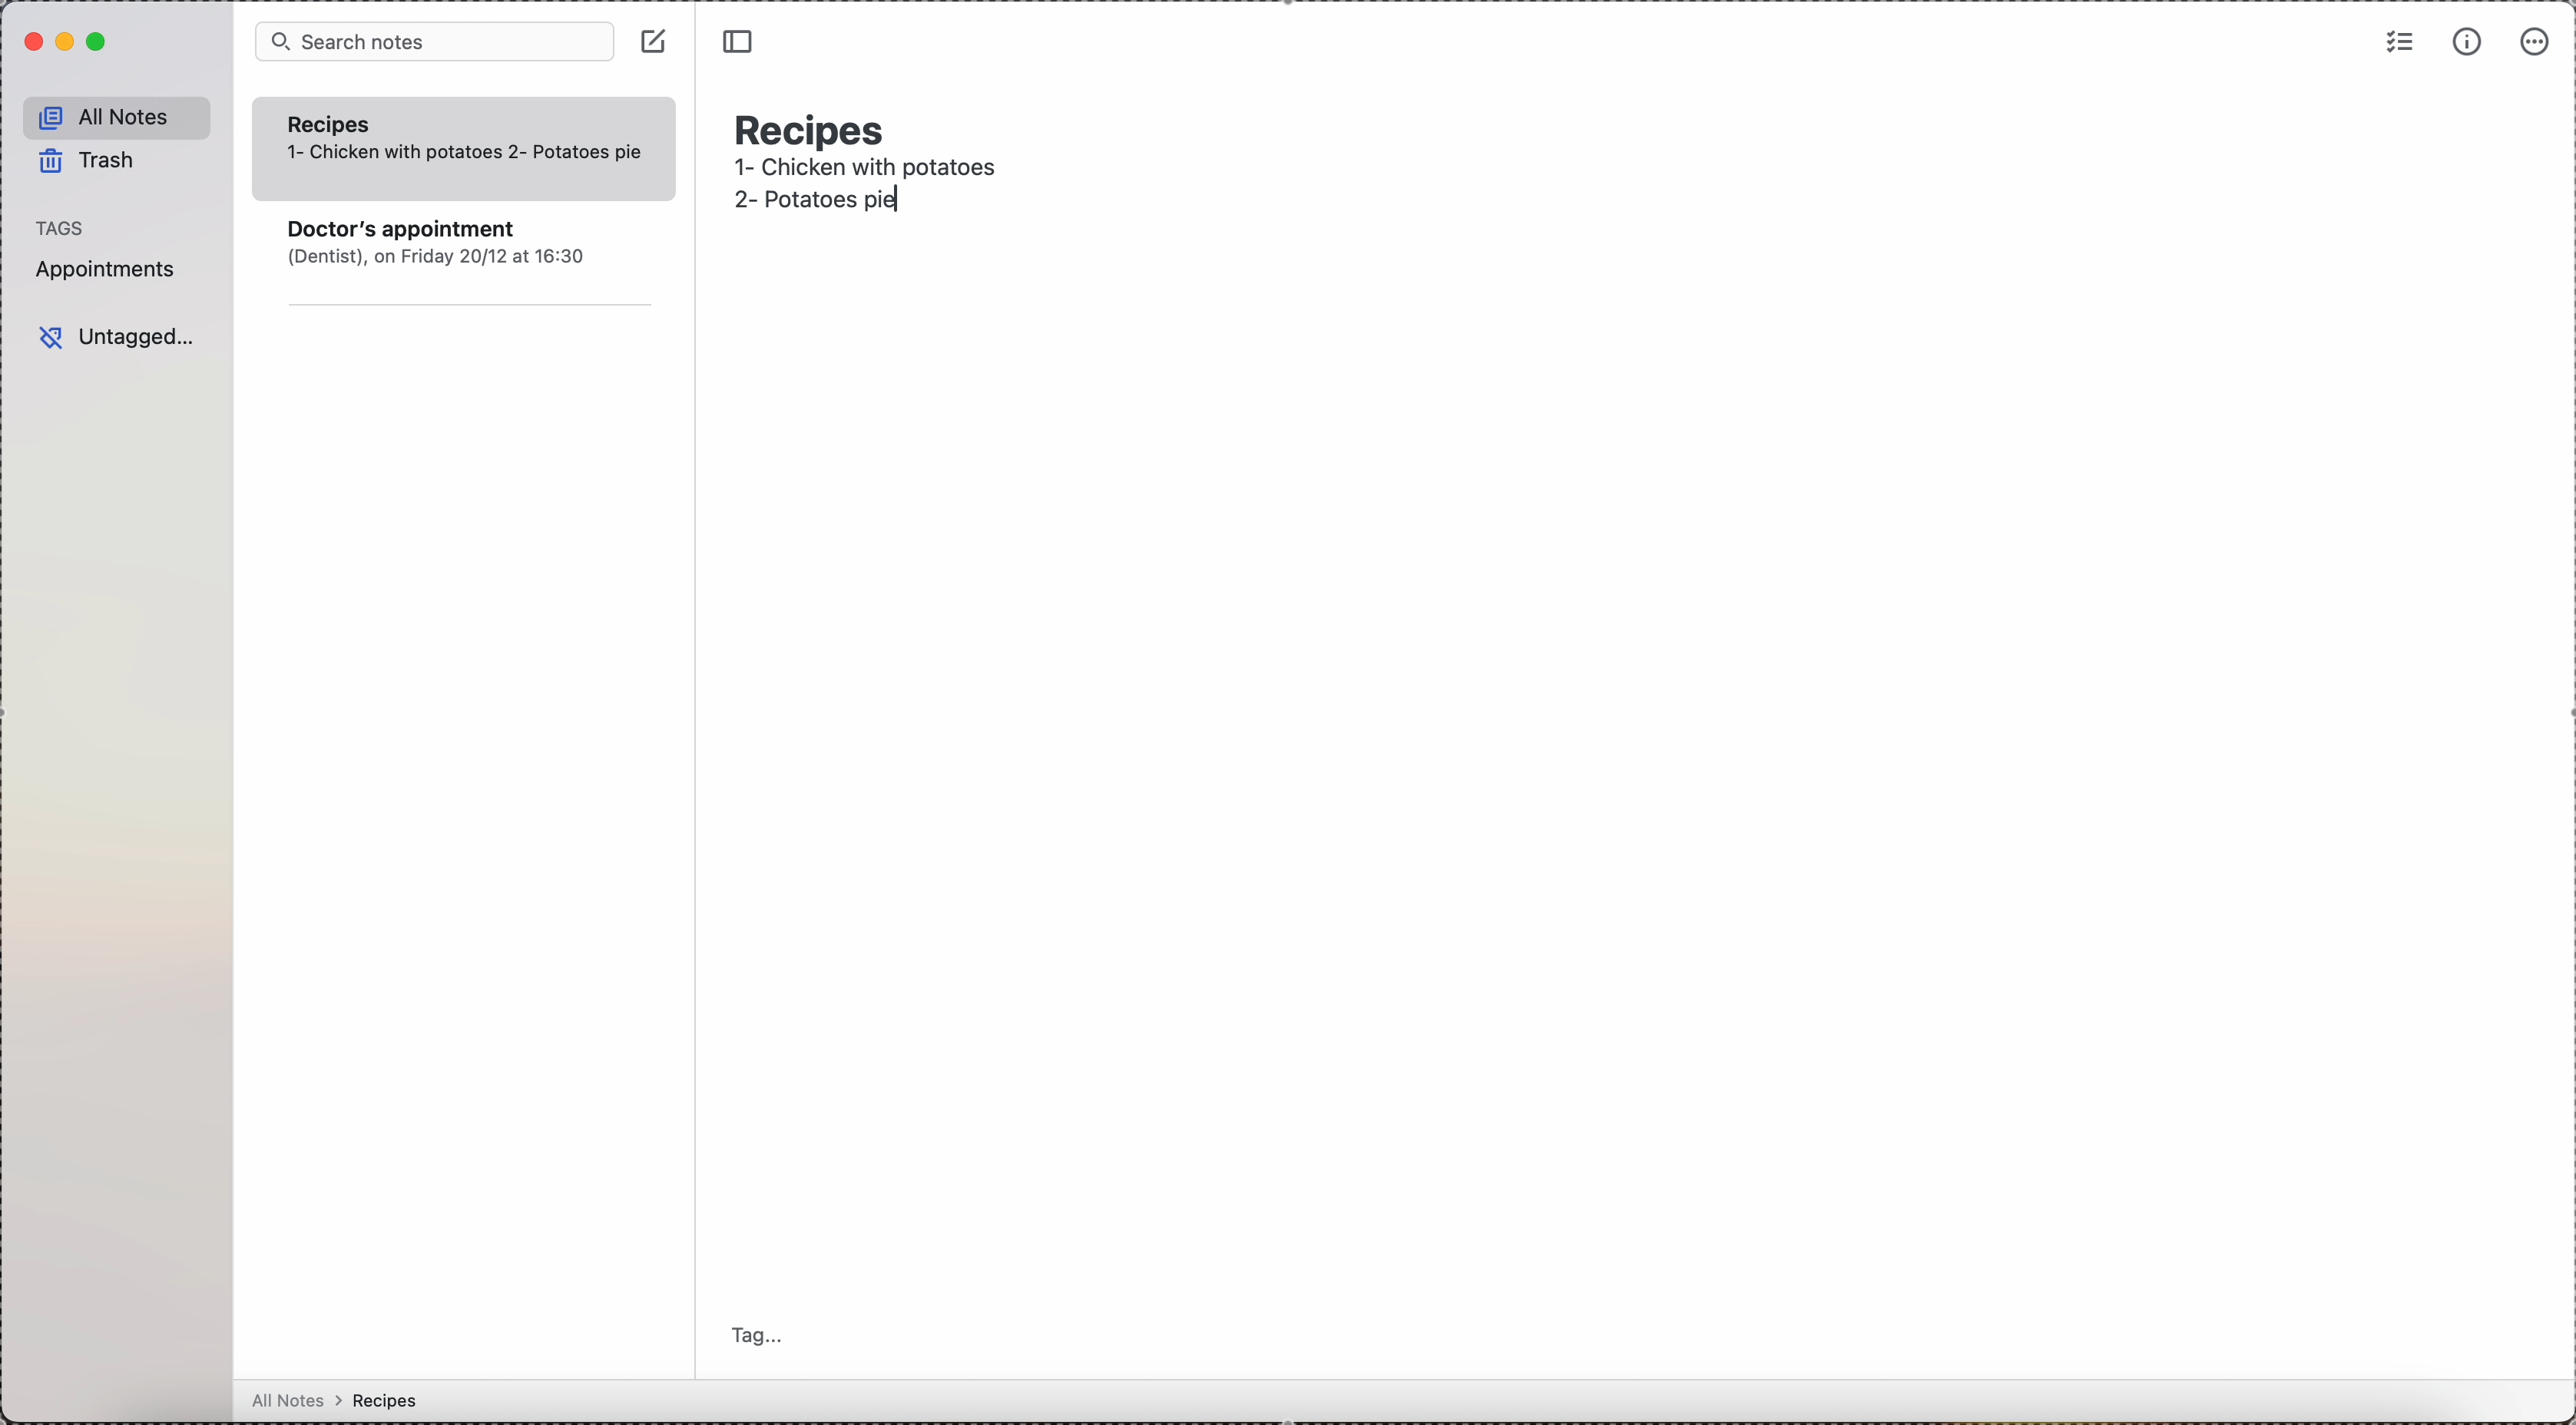 This screenshot has width=2576, height=1425. I want to click on note, so click(473, 269).